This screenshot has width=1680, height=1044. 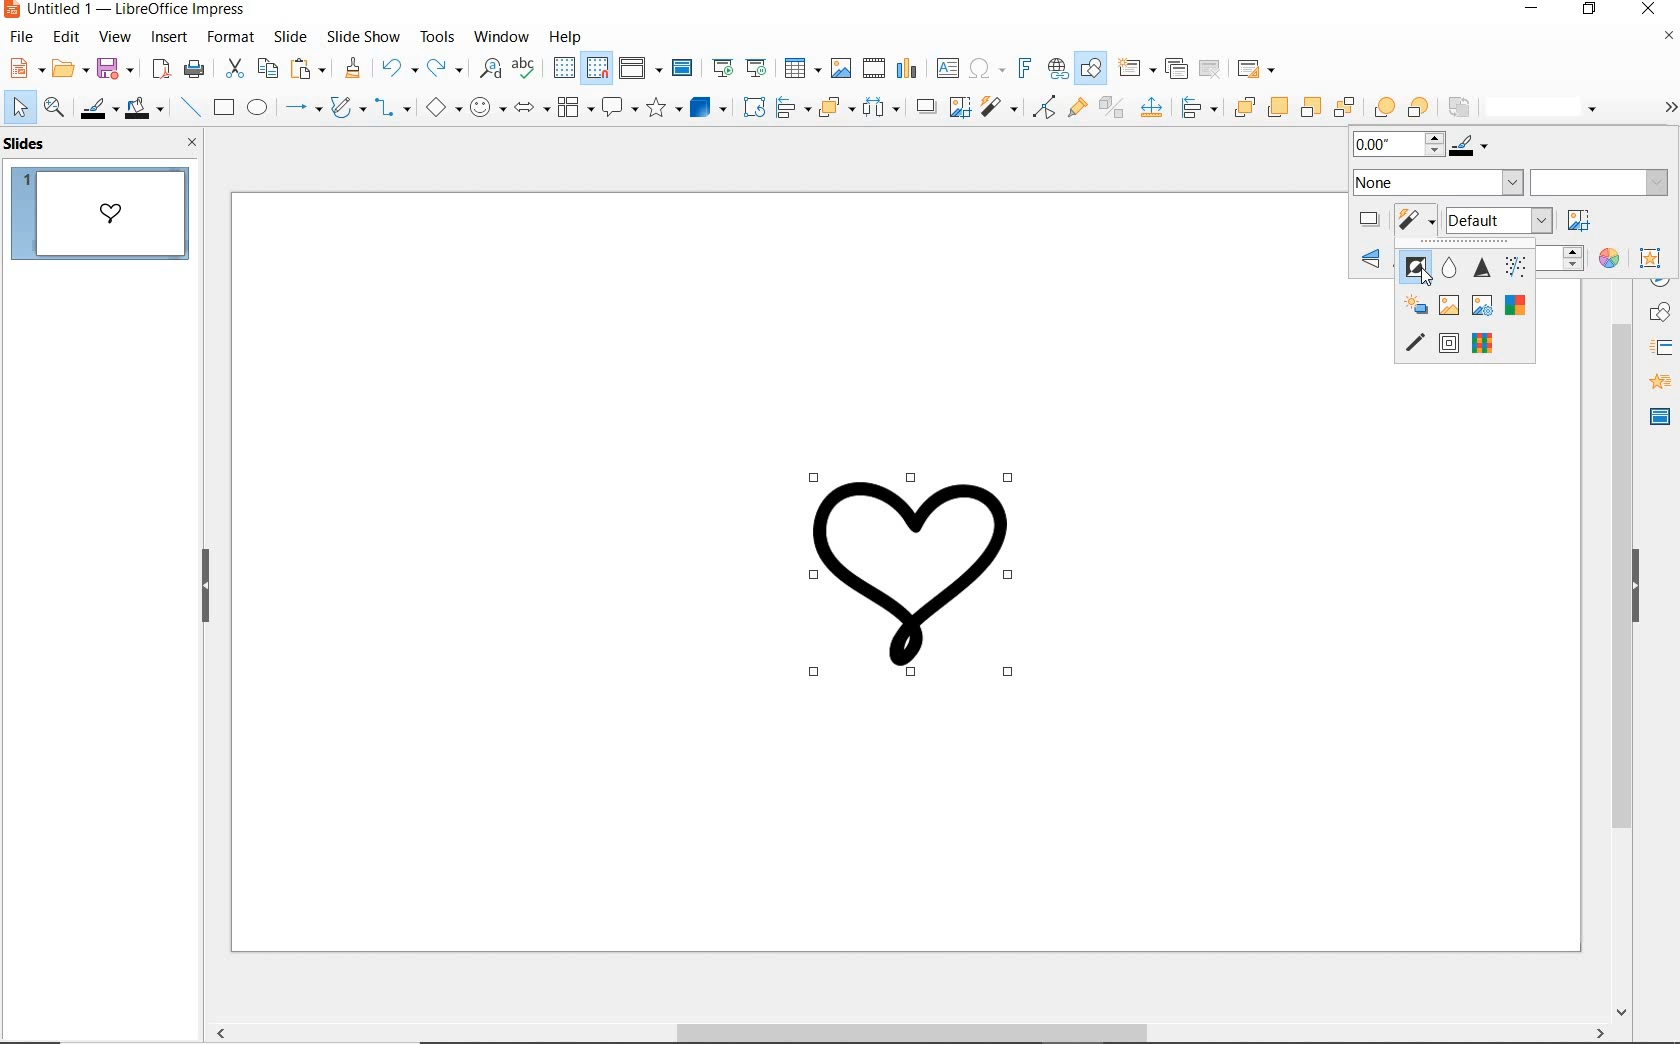 What do you see at coordinates (683, 69) in the screenshot?
I see `master slide` at bounding box center [683, 69].